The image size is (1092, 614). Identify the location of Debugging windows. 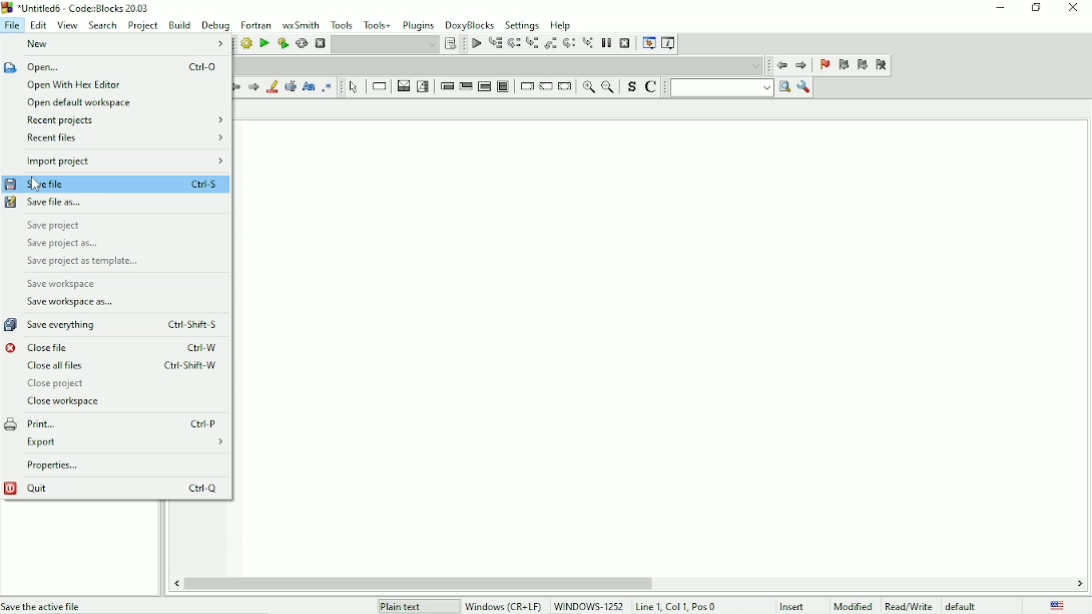
(649, 43).